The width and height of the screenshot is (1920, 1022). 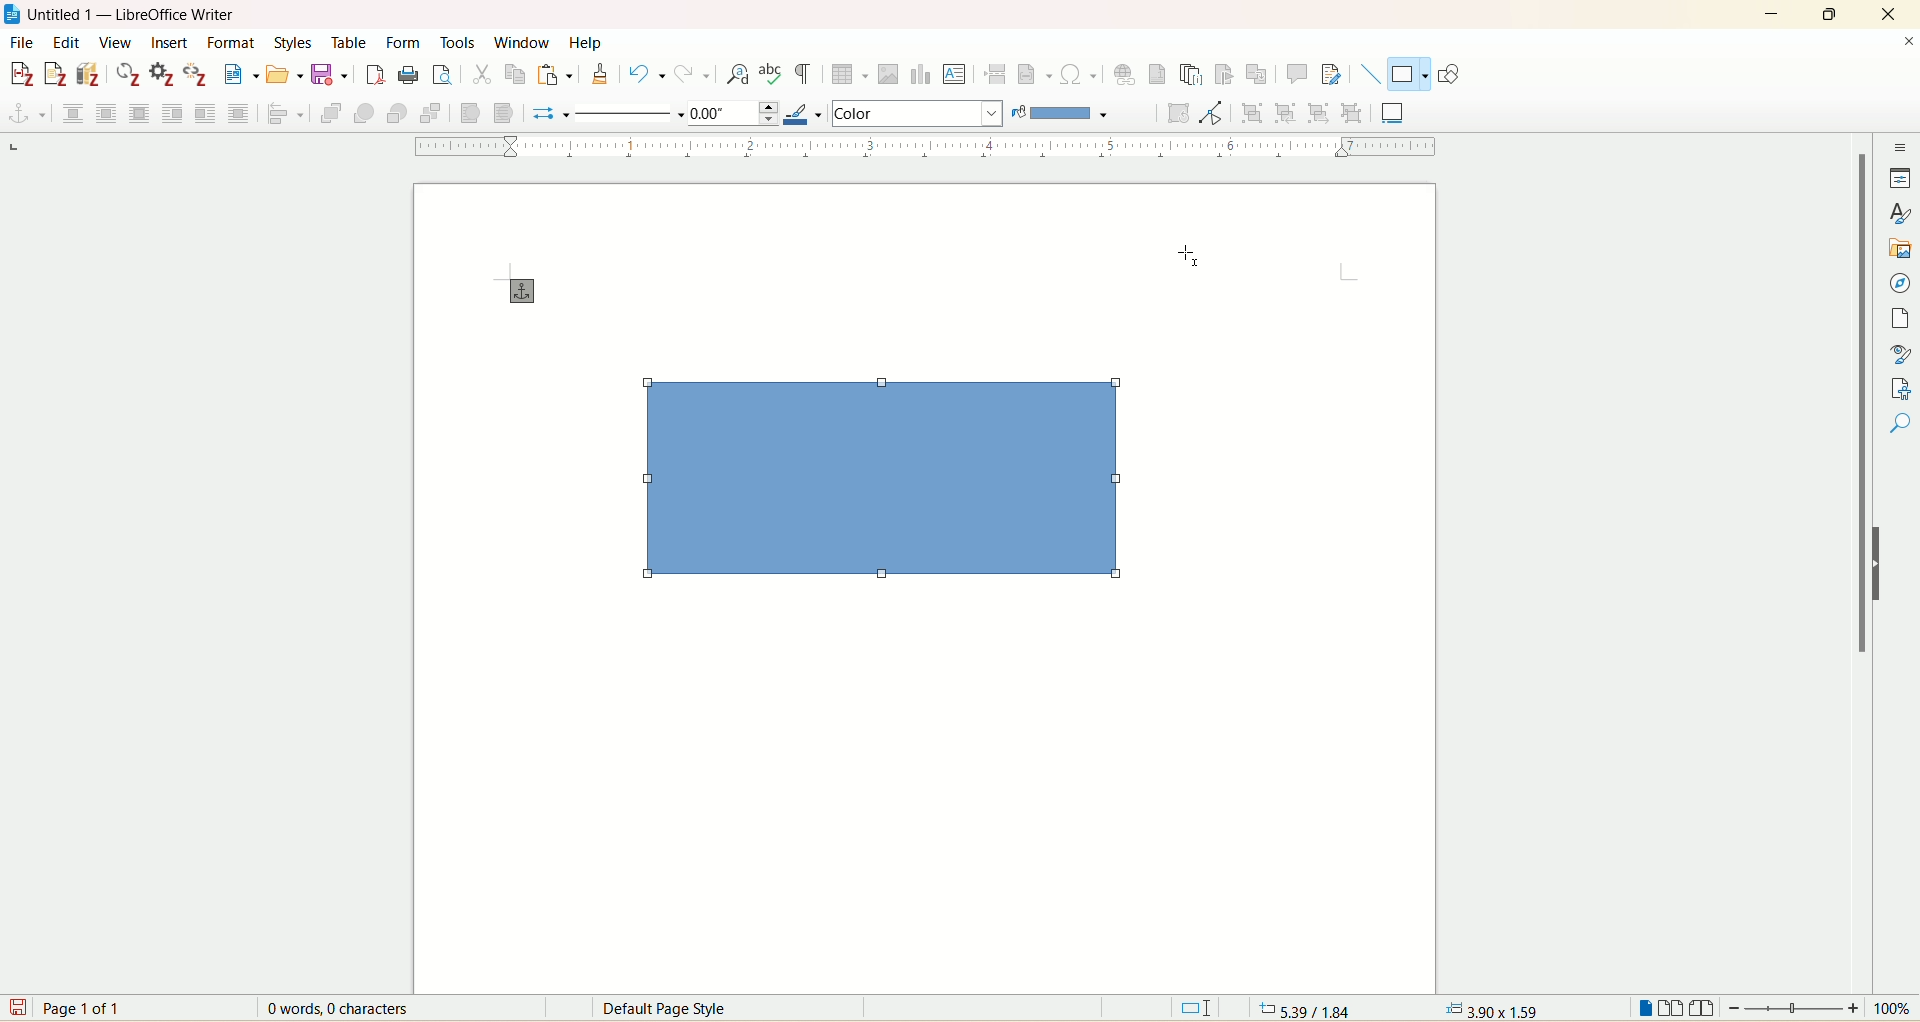 What do you see at coordinates (529, 290) in the screenshot?
I see `cursor` at bounding box center [529, 290].